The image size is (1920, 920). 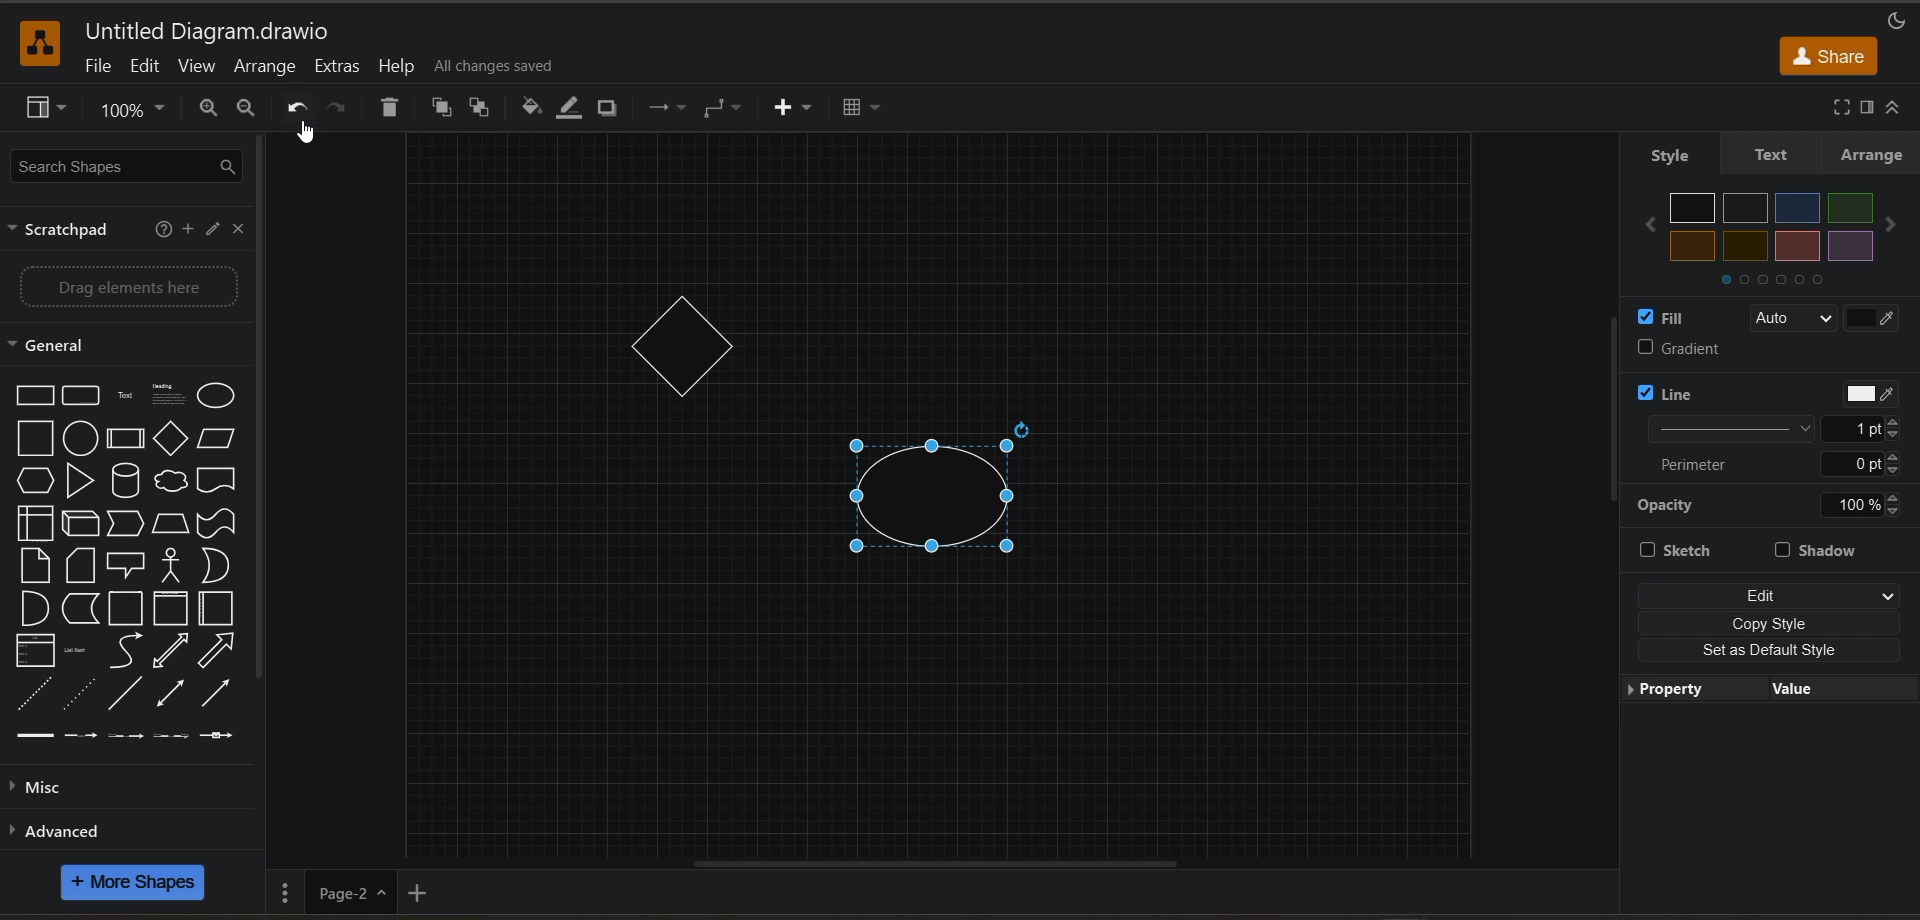 What do you see at coordinates (235, 231) in the screenshot?
I see `close` at bounding box center [235, 231].